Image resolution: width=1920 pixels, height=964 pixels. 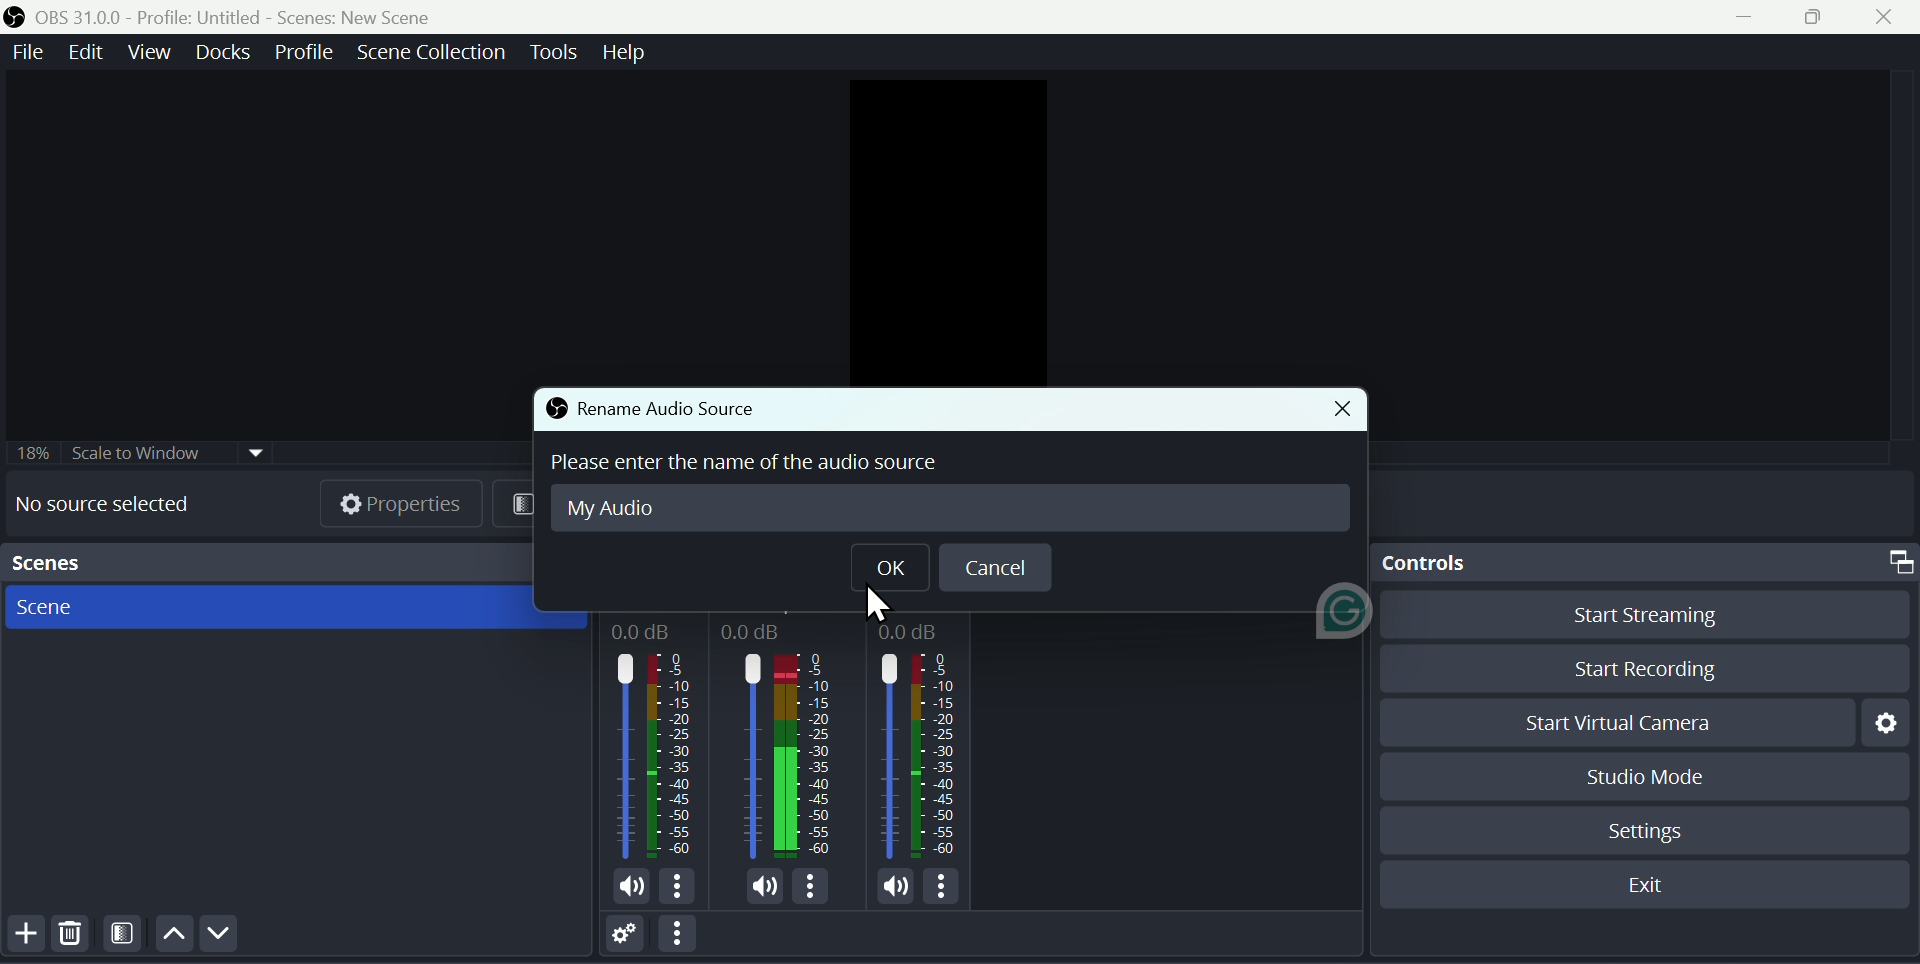 I want to click on Controls, so click(x=1645, y=564).